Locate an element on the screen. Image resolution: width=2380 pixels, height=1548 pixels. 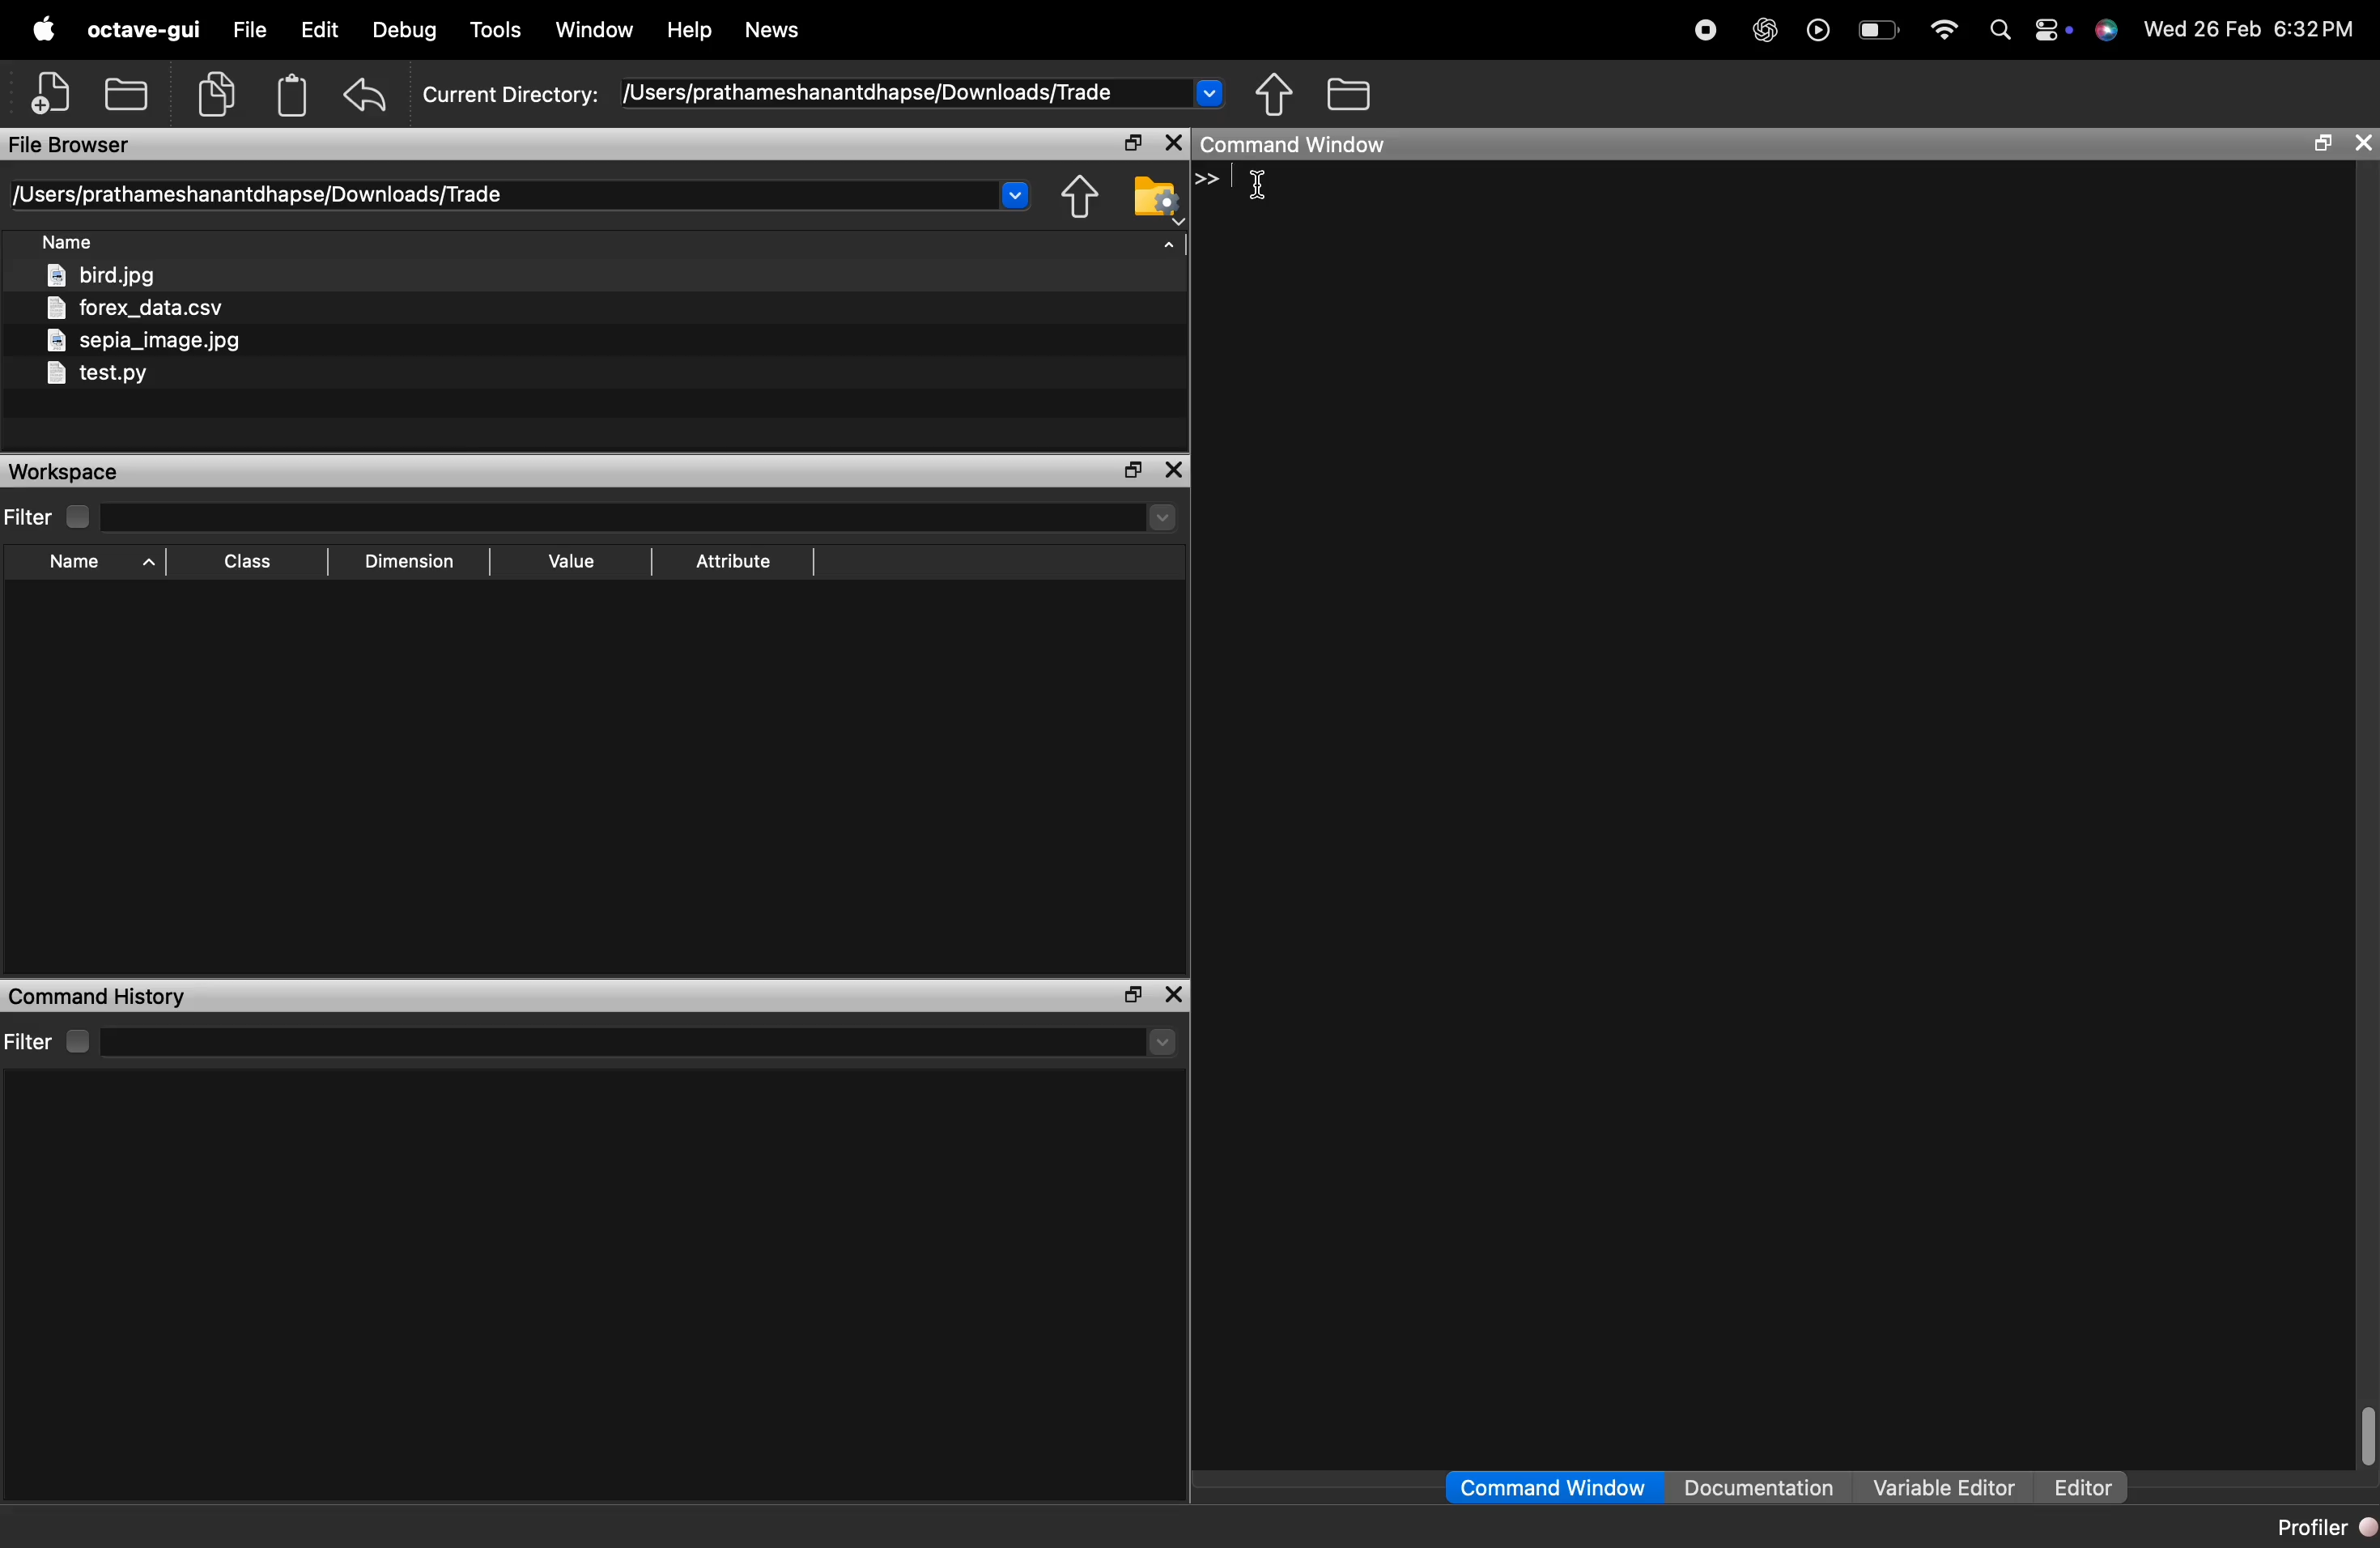
select directory is located at coordinates (651, 519).